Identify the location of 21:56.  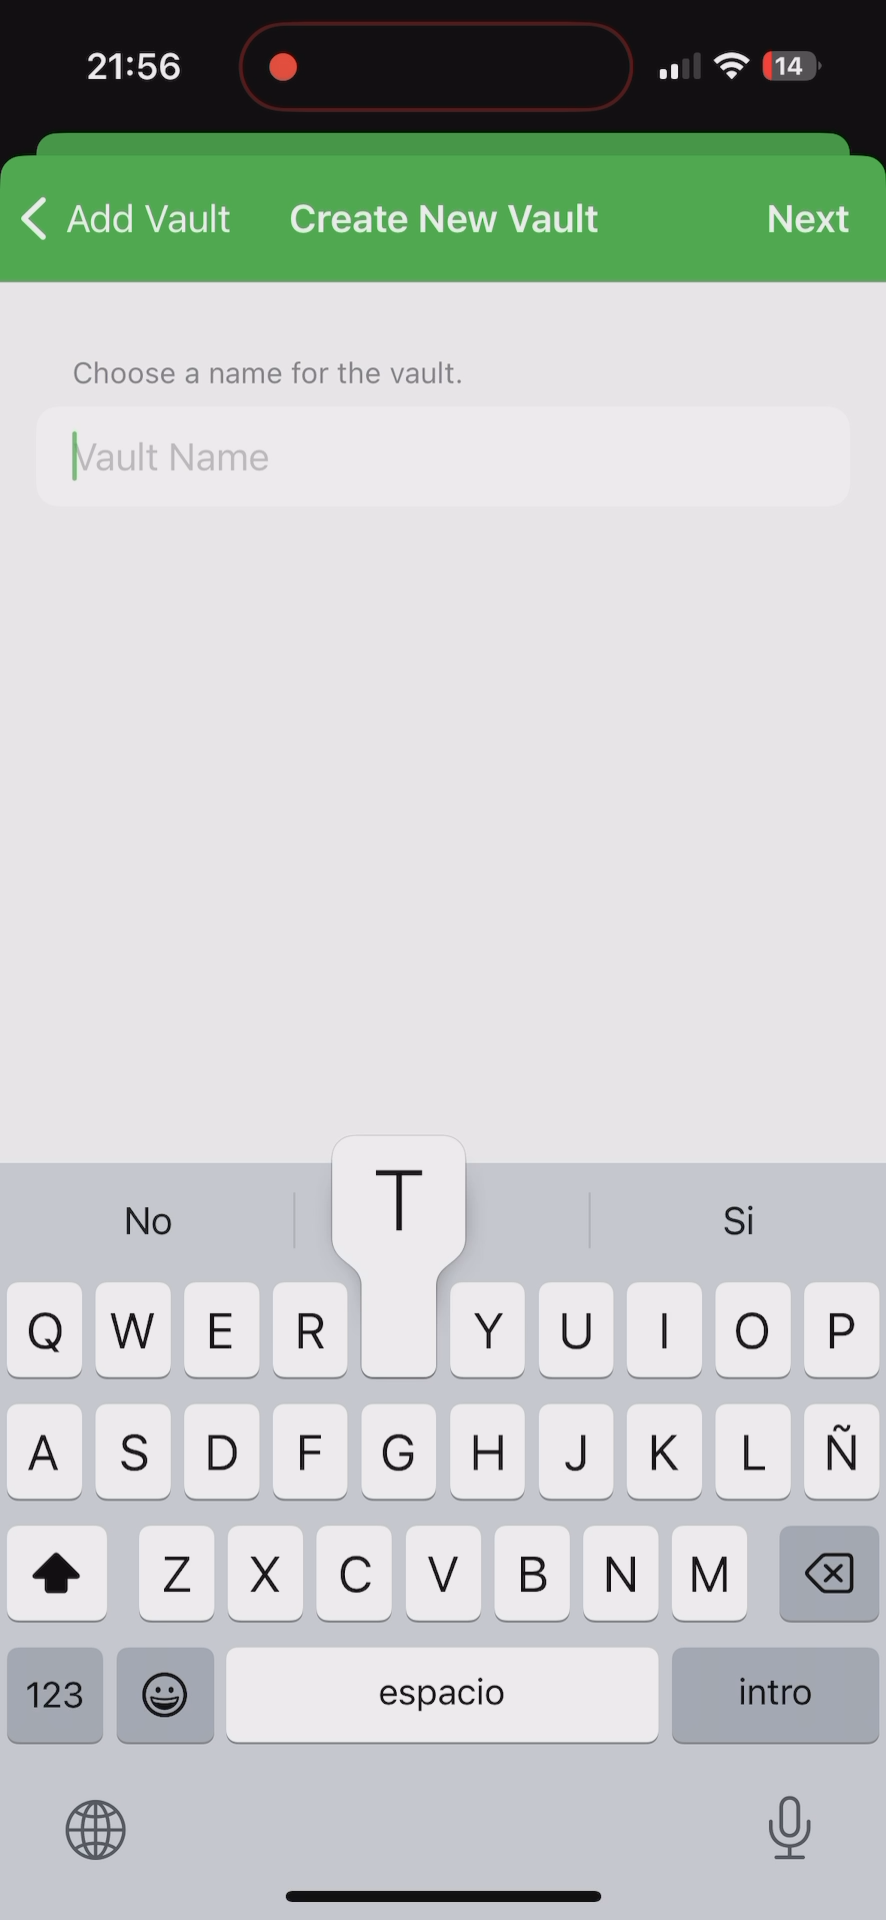
(131, 70).